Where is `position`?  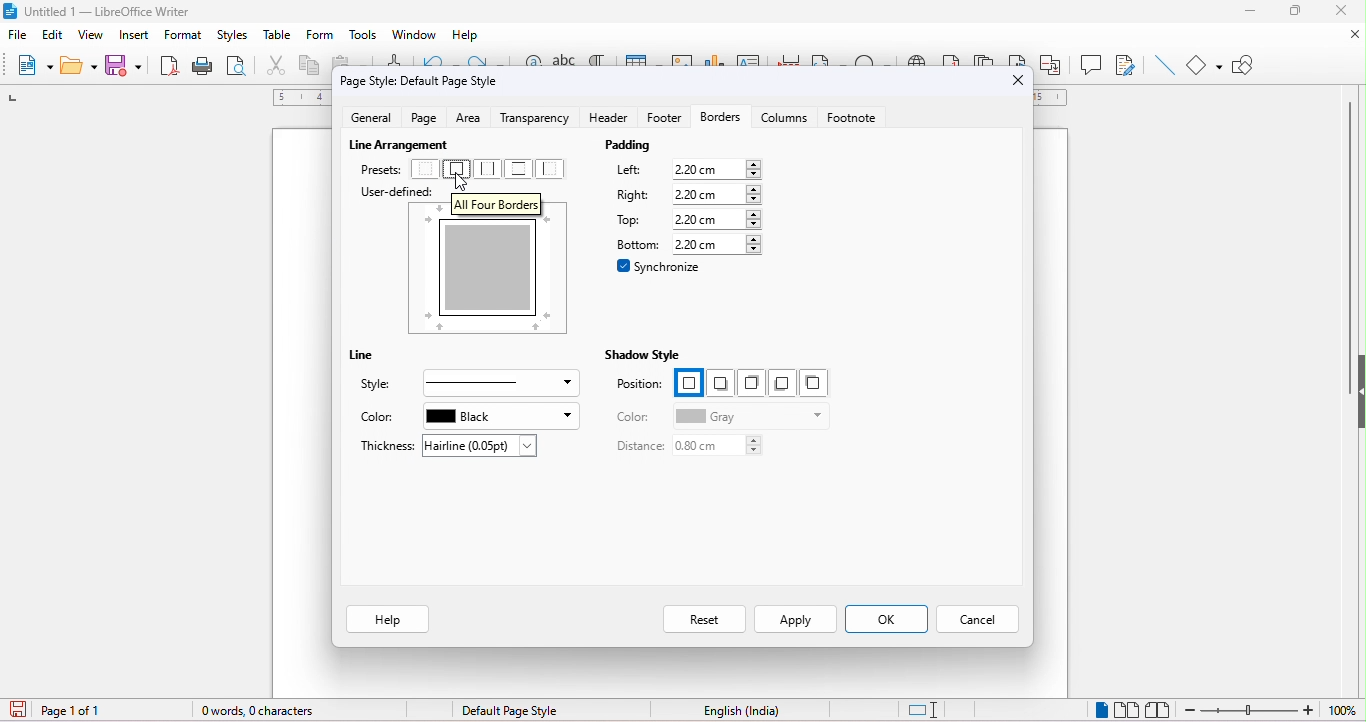 position is located at coordinates (641, 386).